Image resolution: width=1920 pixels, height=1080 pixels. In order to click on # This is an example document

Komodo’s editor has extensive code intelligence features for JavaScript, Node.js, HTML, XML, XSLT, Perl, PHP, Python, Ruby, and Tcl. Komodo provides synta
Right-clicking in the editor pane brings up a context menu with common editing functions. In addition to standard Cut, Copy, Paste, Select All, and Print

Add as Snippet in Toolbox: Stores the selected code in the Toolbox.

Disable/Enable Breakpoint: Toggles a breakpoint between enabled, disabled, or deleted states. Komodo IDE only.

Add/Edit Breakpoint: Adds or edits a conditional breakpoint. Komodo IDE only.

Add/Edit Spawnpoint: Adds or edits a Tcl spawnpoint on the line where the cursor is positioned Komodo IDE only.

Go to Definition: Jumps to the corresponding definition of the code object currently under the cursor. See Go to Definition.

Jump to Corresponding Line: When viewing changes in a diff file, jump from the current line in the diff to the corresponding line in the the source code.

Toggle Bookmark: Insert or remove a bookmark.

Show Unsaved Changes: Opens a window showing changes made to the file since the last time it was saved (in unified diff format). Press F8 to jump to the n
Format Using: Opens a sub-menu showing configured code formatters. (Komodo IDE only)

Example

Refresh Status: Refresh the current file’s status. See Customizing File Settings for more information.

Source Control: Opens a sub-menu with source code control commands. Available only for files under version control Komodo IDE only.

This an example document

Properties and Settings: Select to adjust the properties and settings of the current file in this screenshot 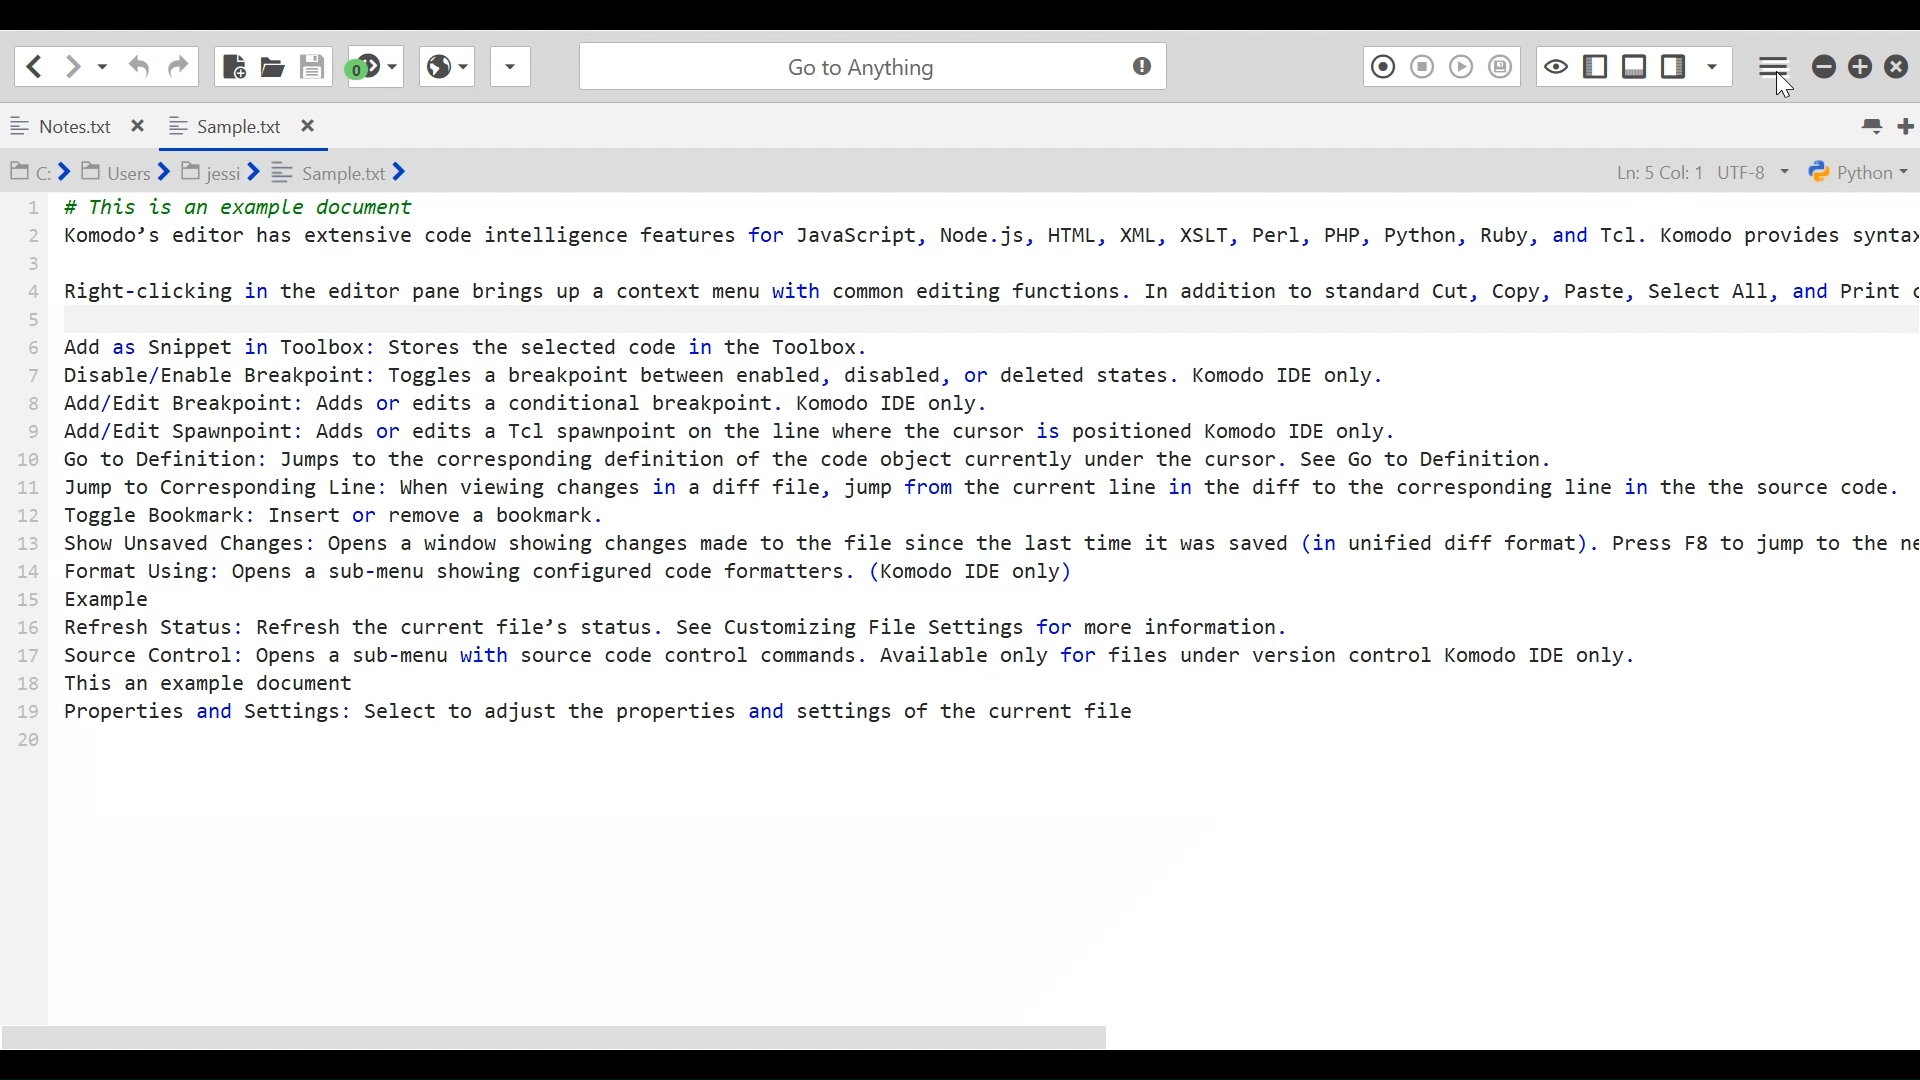, I will do `click(984, 475)`.